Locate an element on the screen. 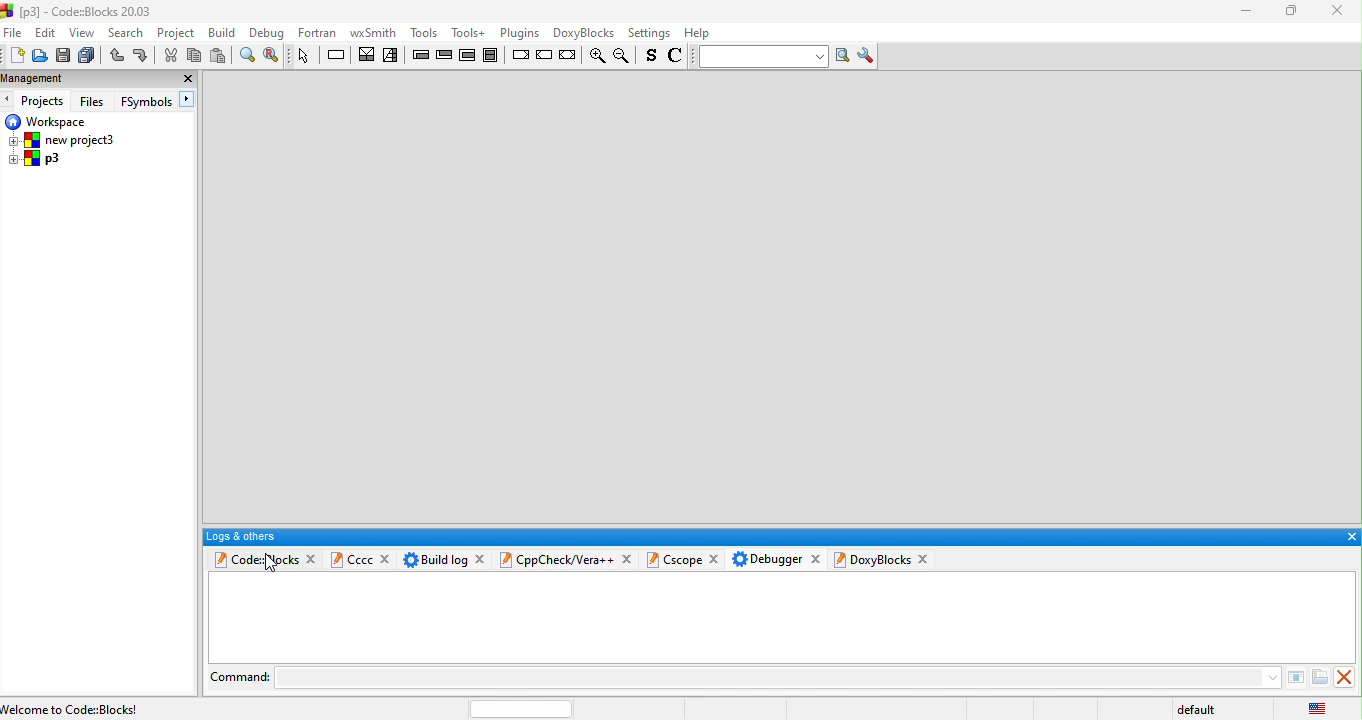  previous is located at coordinates (9, 100).